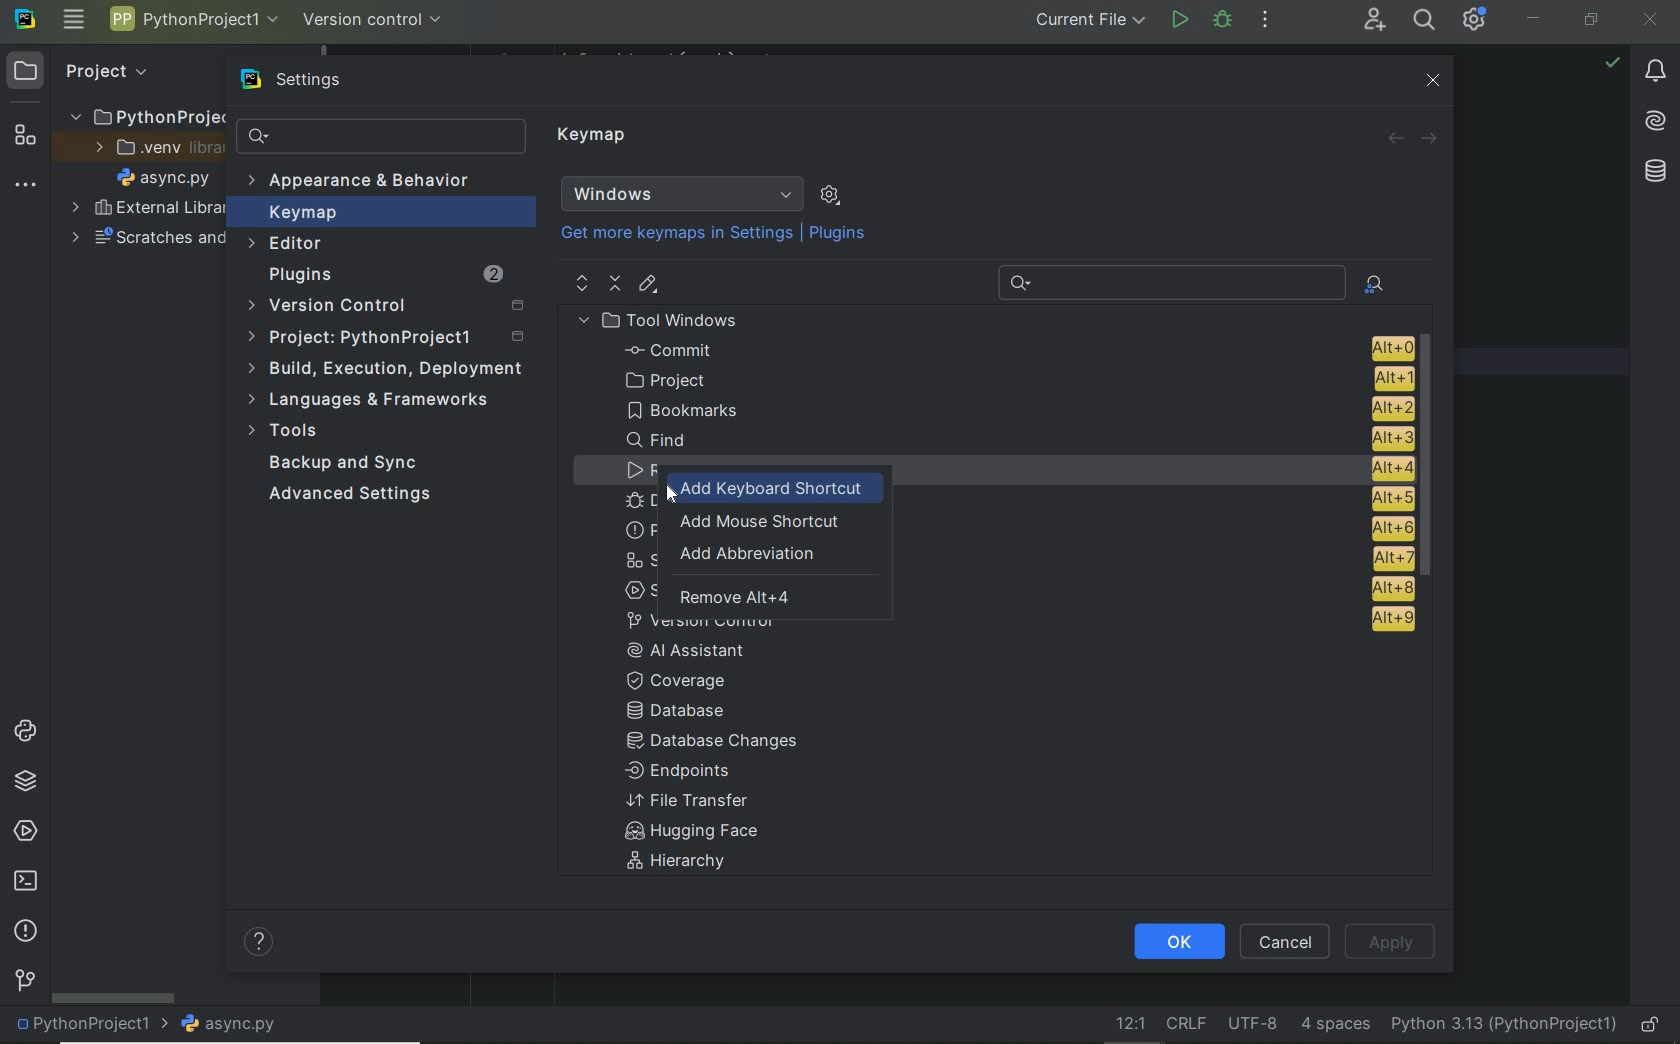 The height and width of the screenshot is (1044, 1680). Describe the element at coordinates (687, 864) in the screenshot. I see `Hierarchy` at that location.